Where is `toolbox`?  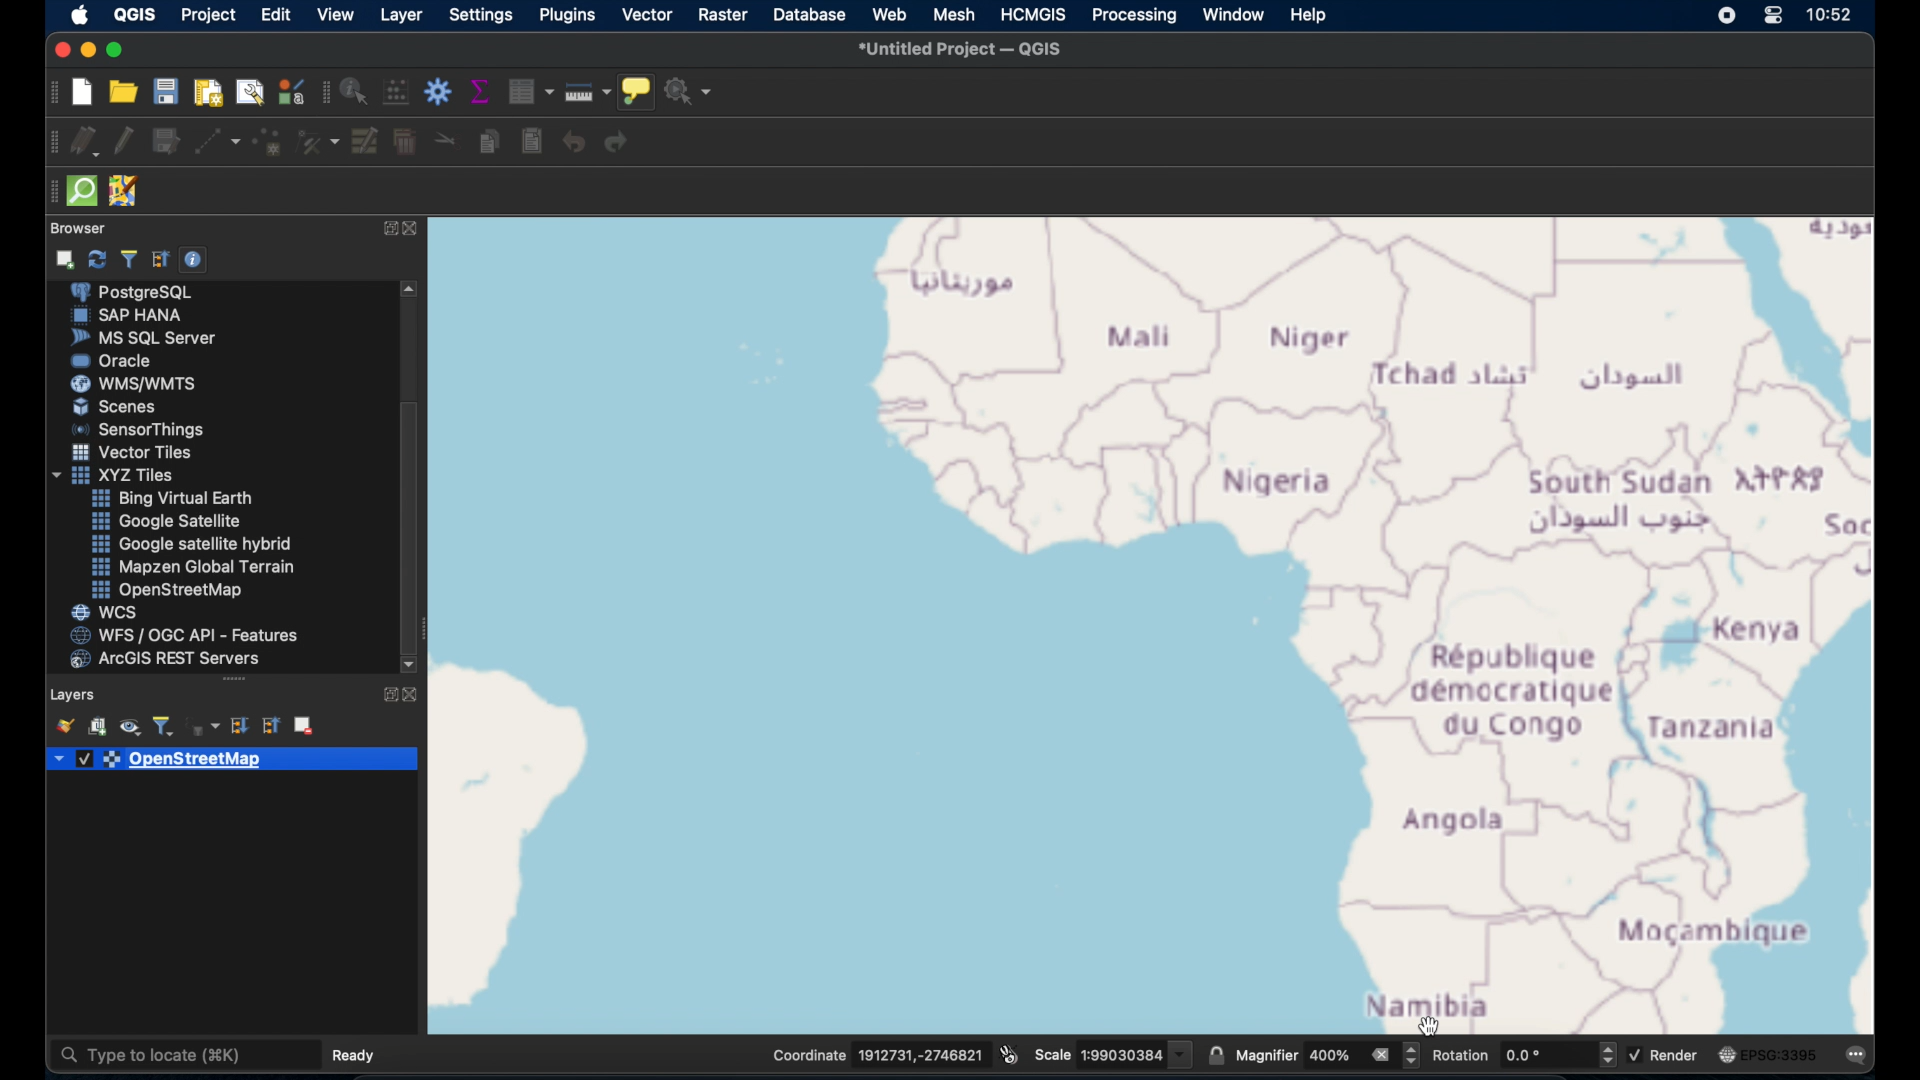
toolbox is located at coordinates (437, 92).